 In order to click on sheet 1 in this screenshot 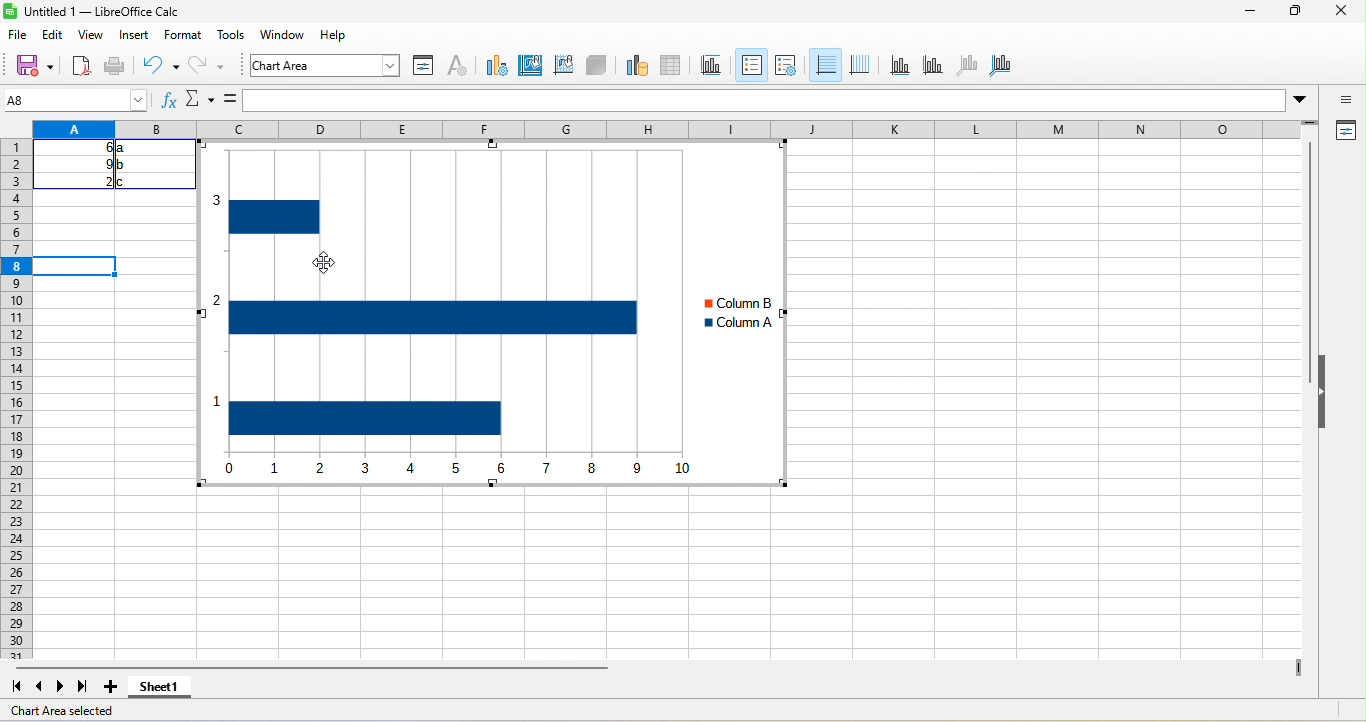, I will do `click(160, 685)`.